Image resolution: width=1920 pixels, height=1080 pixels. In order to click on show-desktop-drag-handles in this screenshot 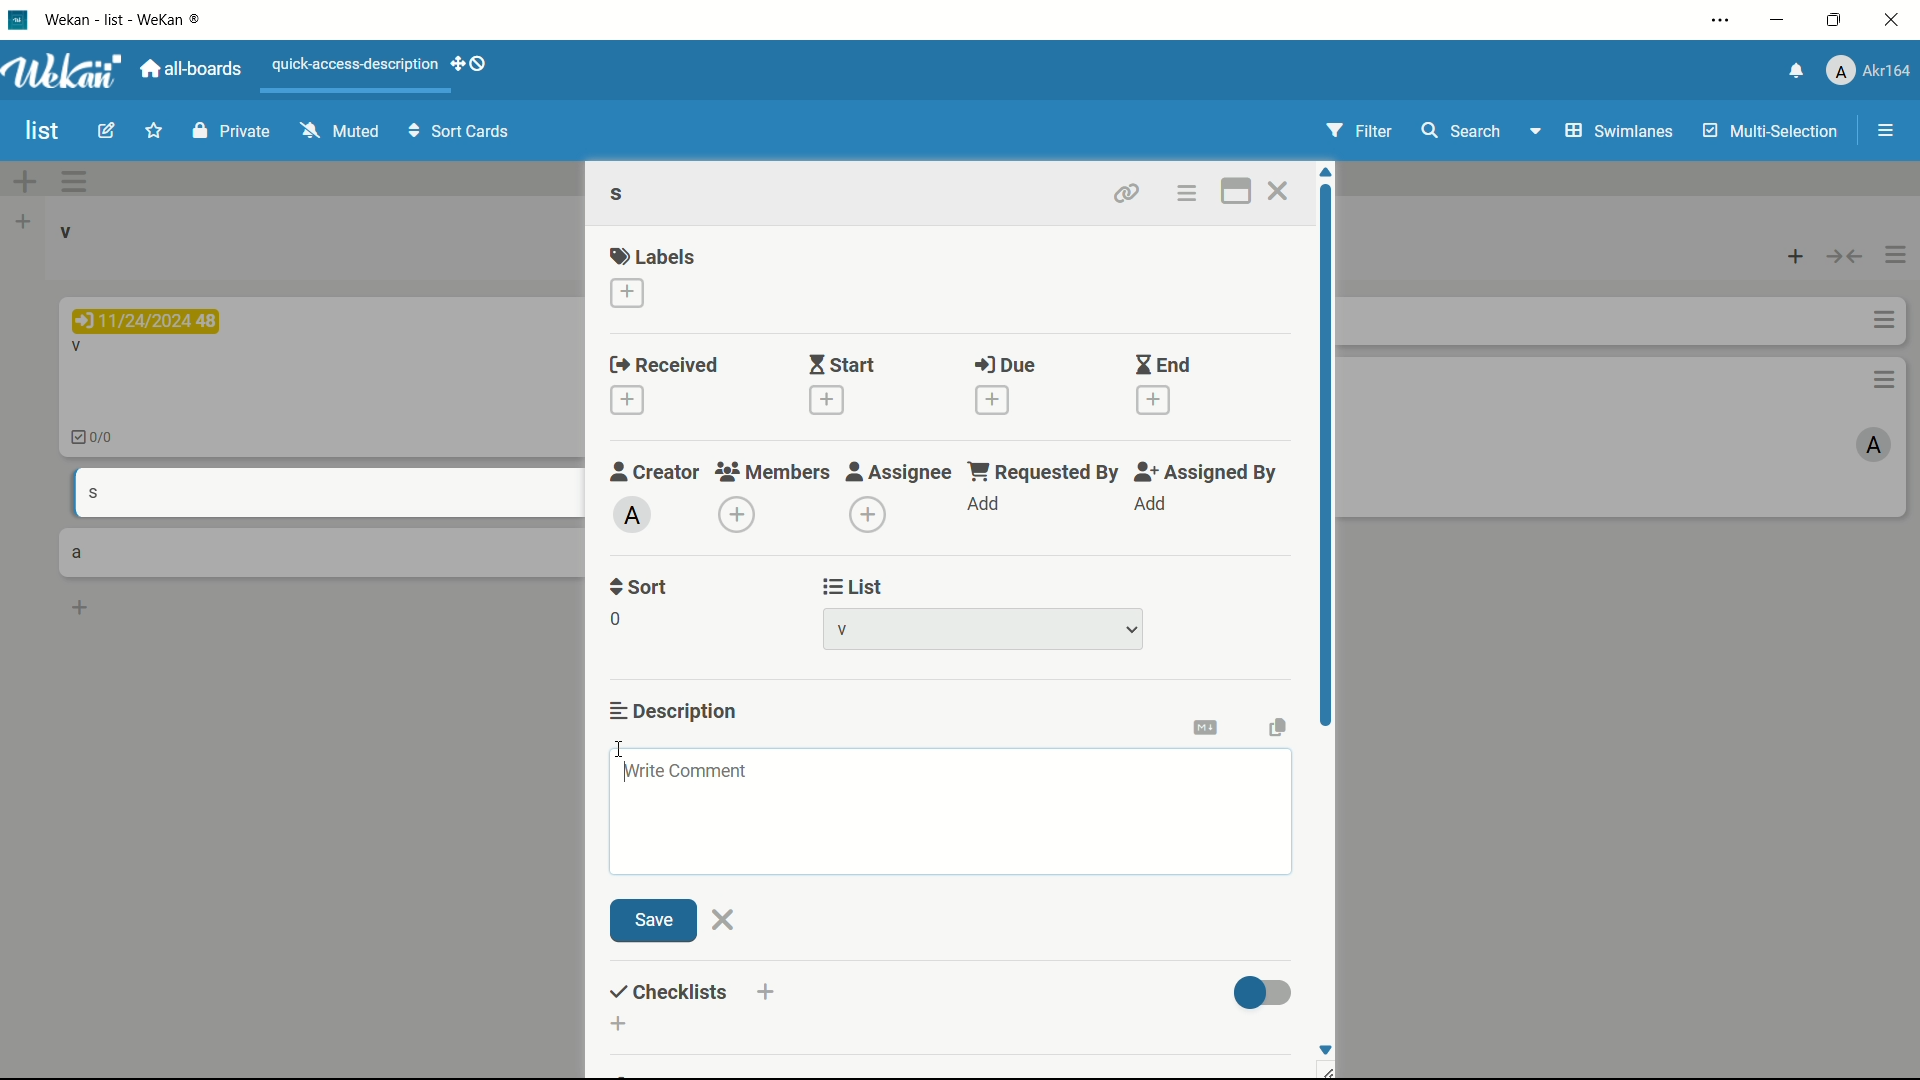, I will do `click(471, 63)`.